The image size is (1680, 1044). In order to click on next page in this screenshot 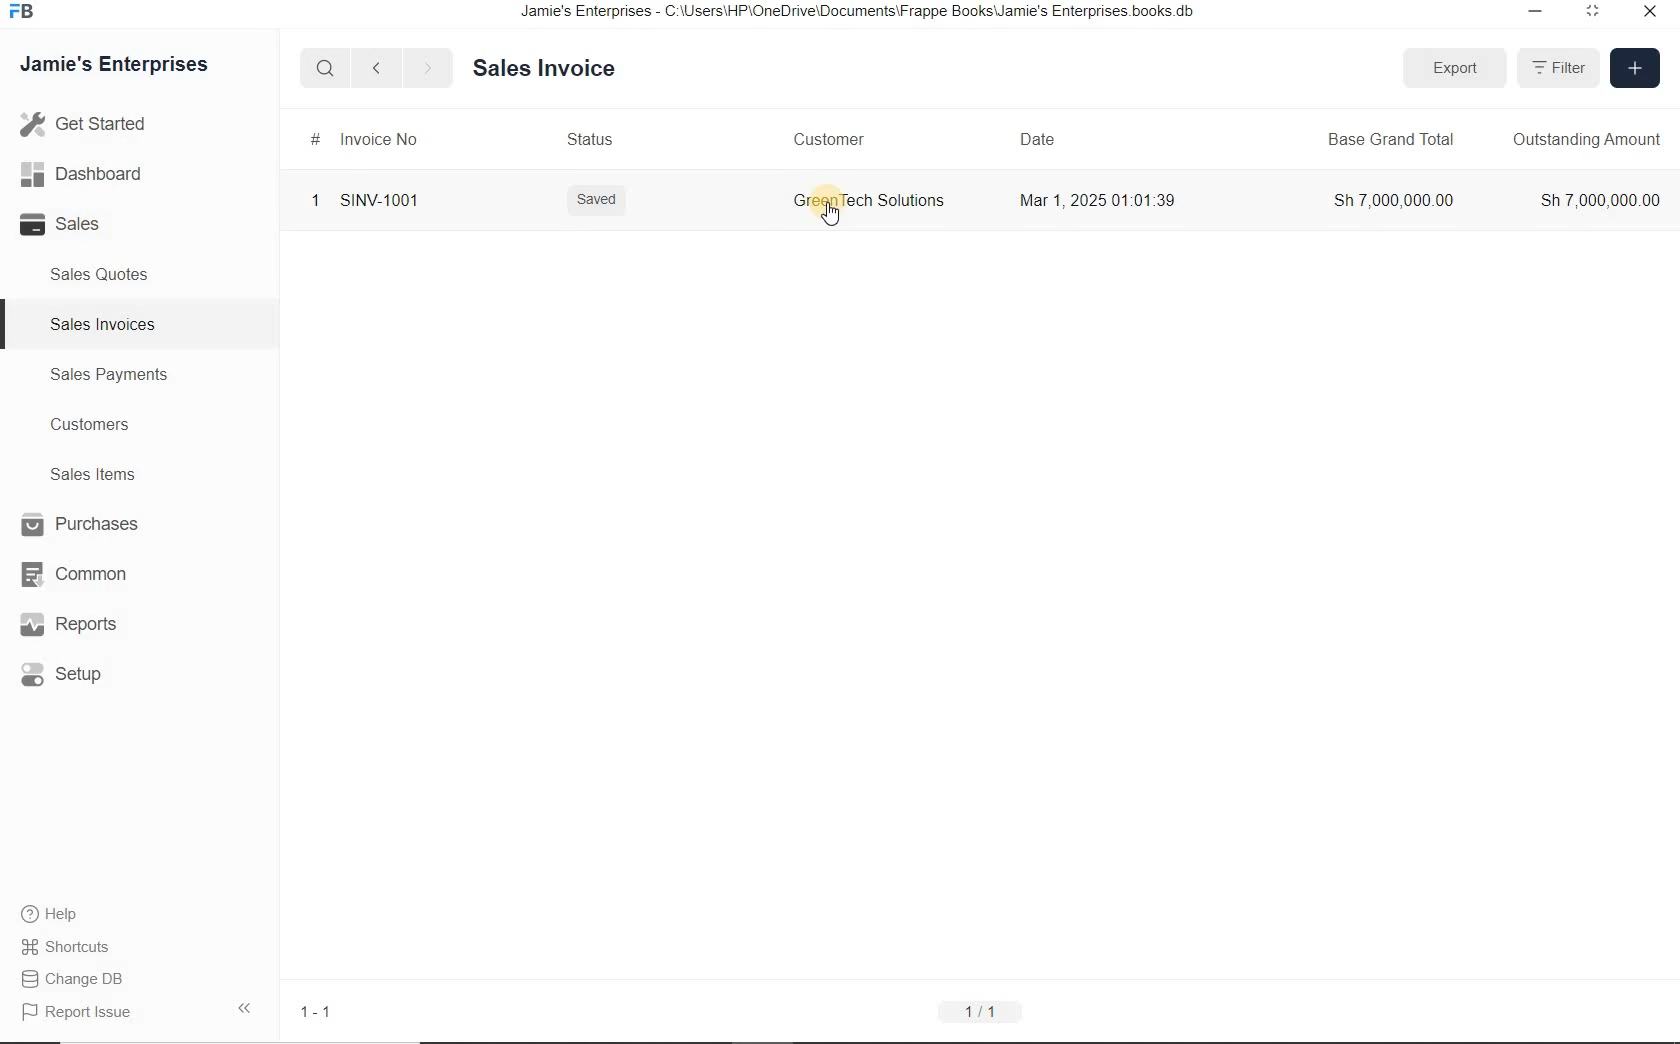, I will do `click(424, 67)`.